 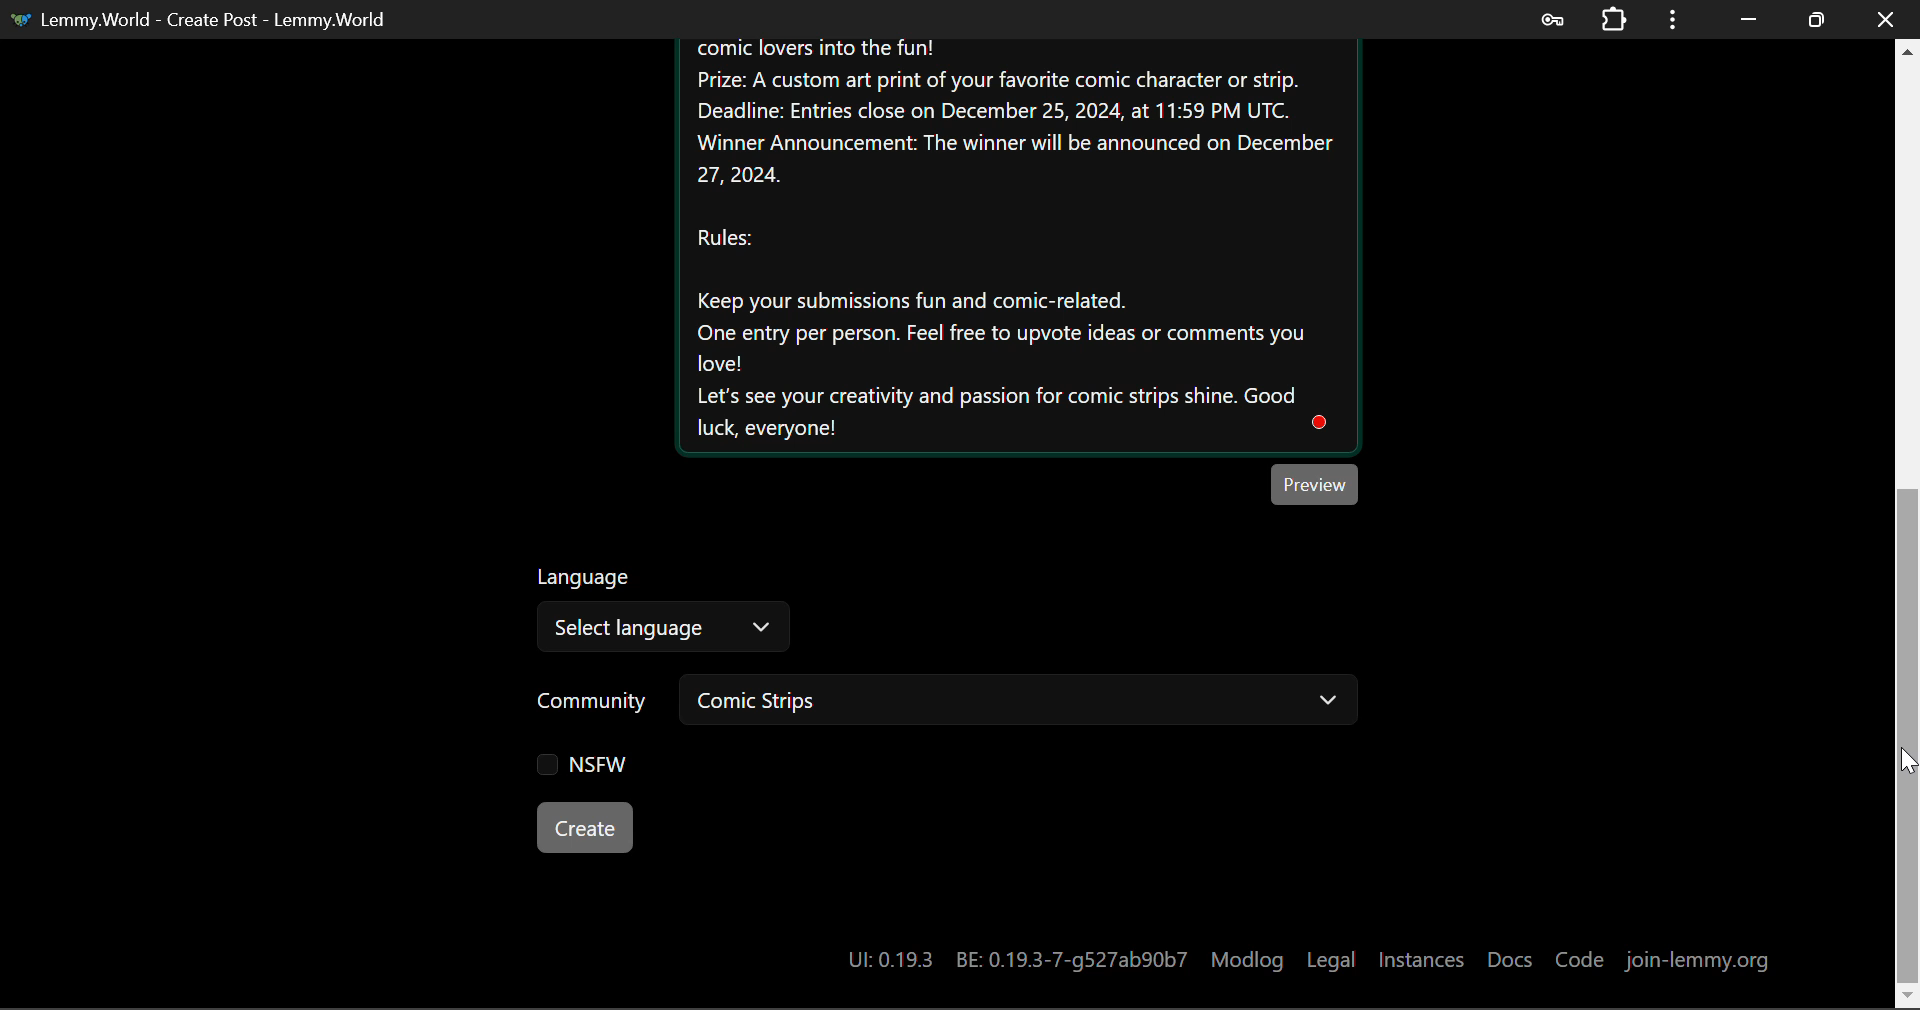 What do you see at coordinates (1748, 18) in the screenshot?
I see `Restore Down` at bounding box center [1748, 18].